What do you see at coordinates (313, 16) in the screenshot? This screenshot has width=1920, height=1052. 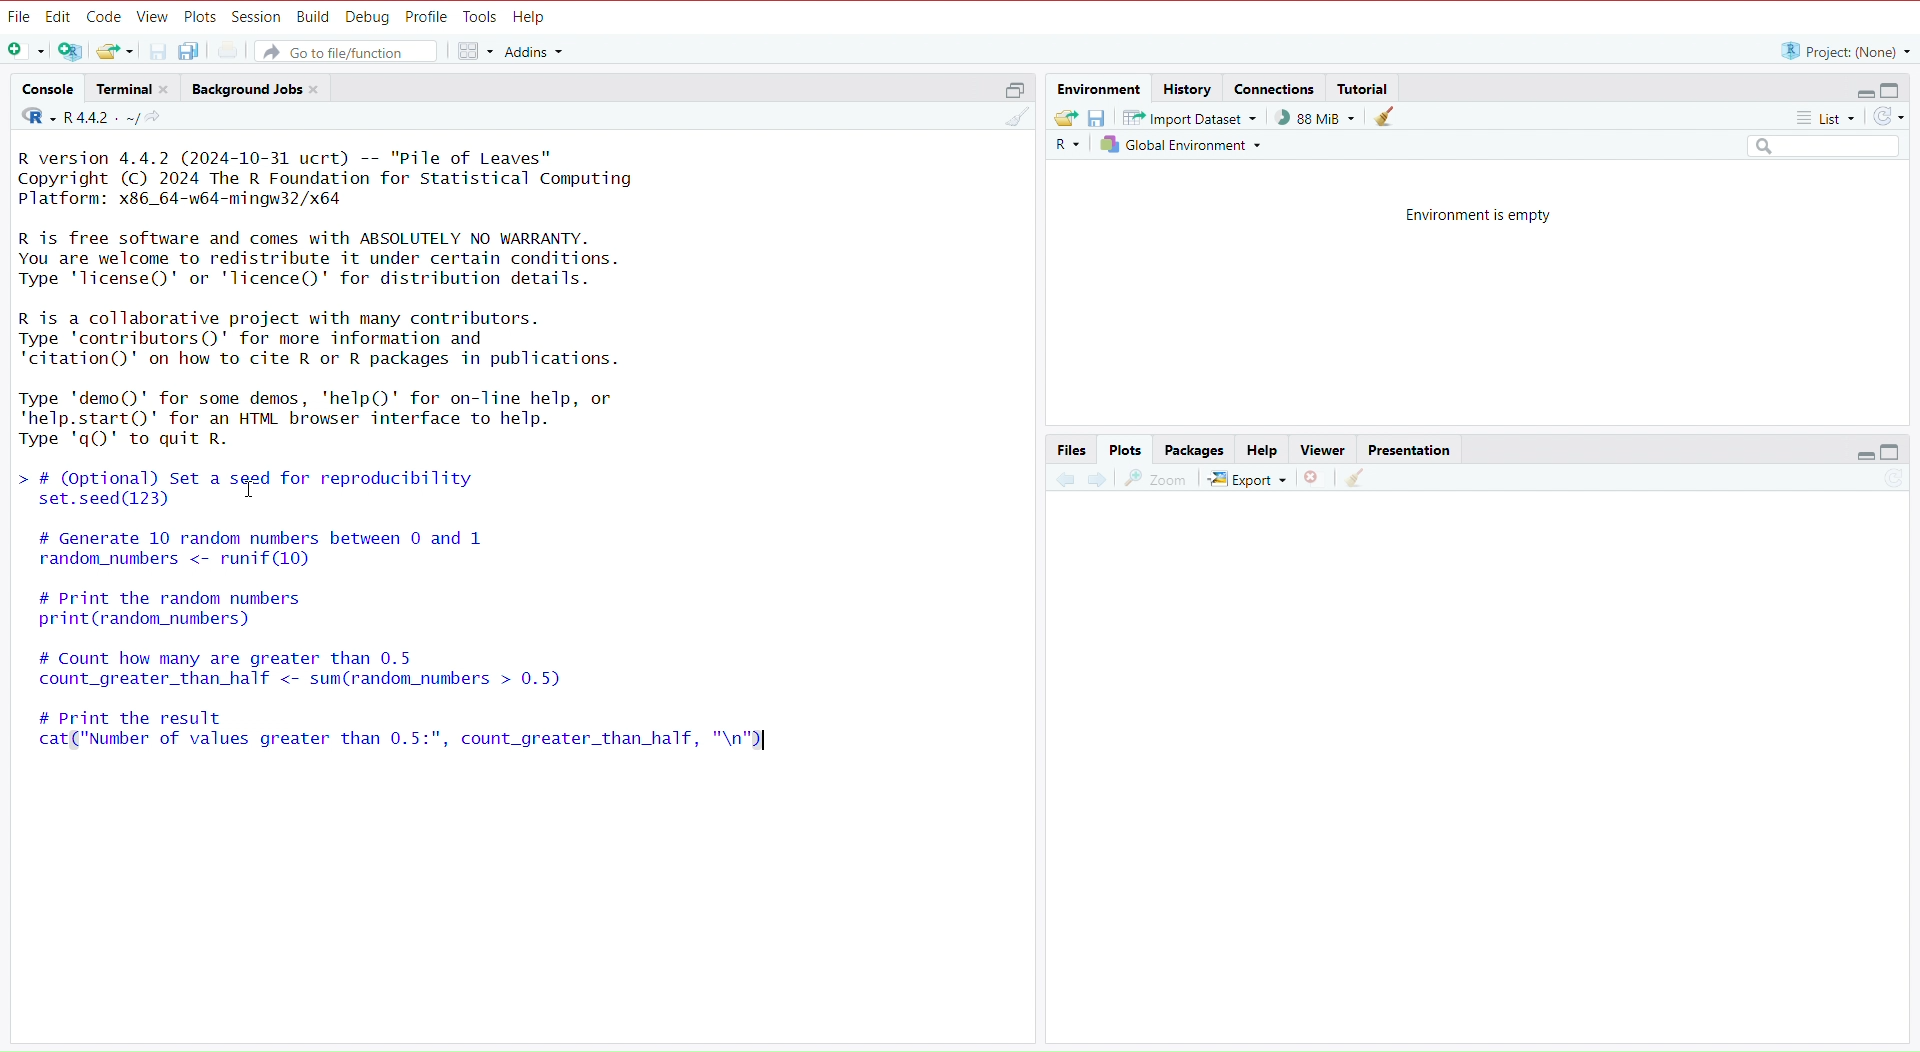 I see `Build` at bounding box center [313, 16].